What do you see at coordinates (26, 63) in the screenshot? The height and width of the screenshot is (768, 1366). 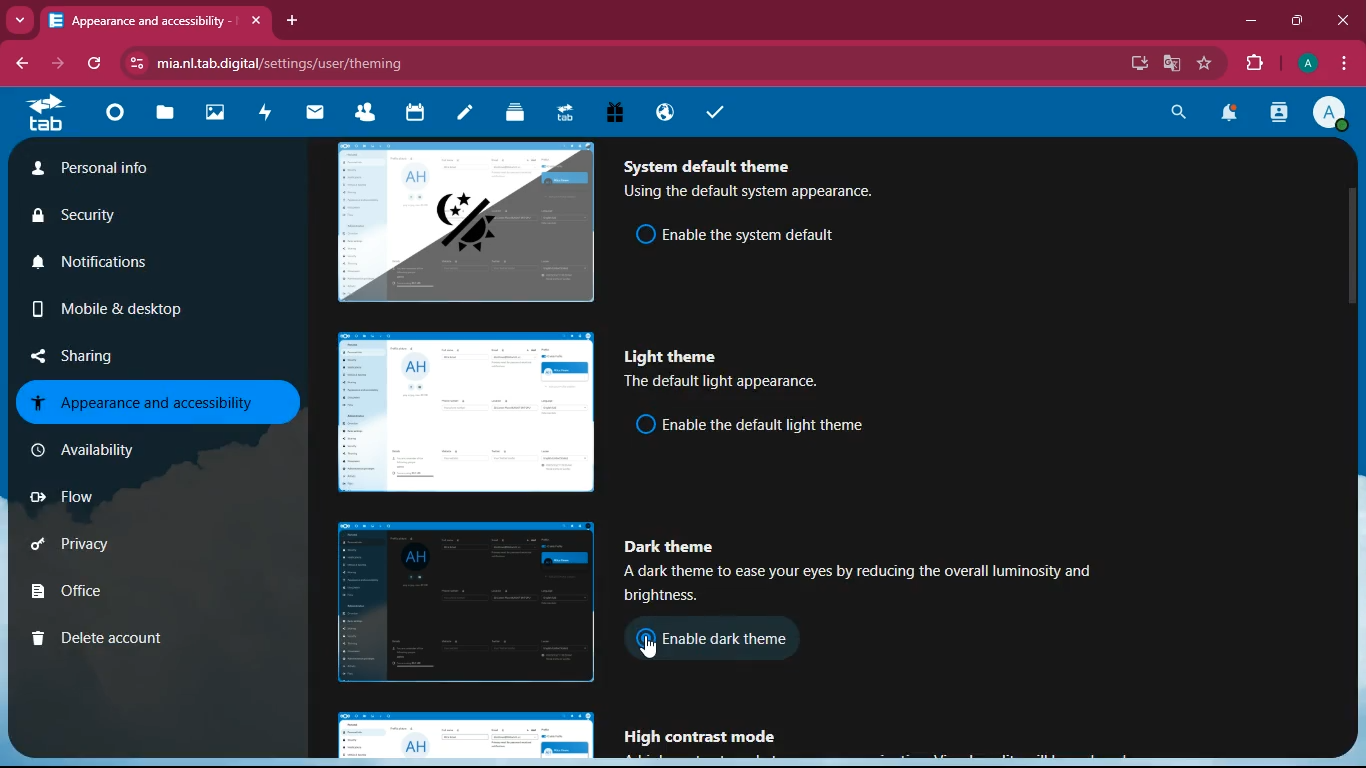 I see `back` at bounding box center [26, 63].